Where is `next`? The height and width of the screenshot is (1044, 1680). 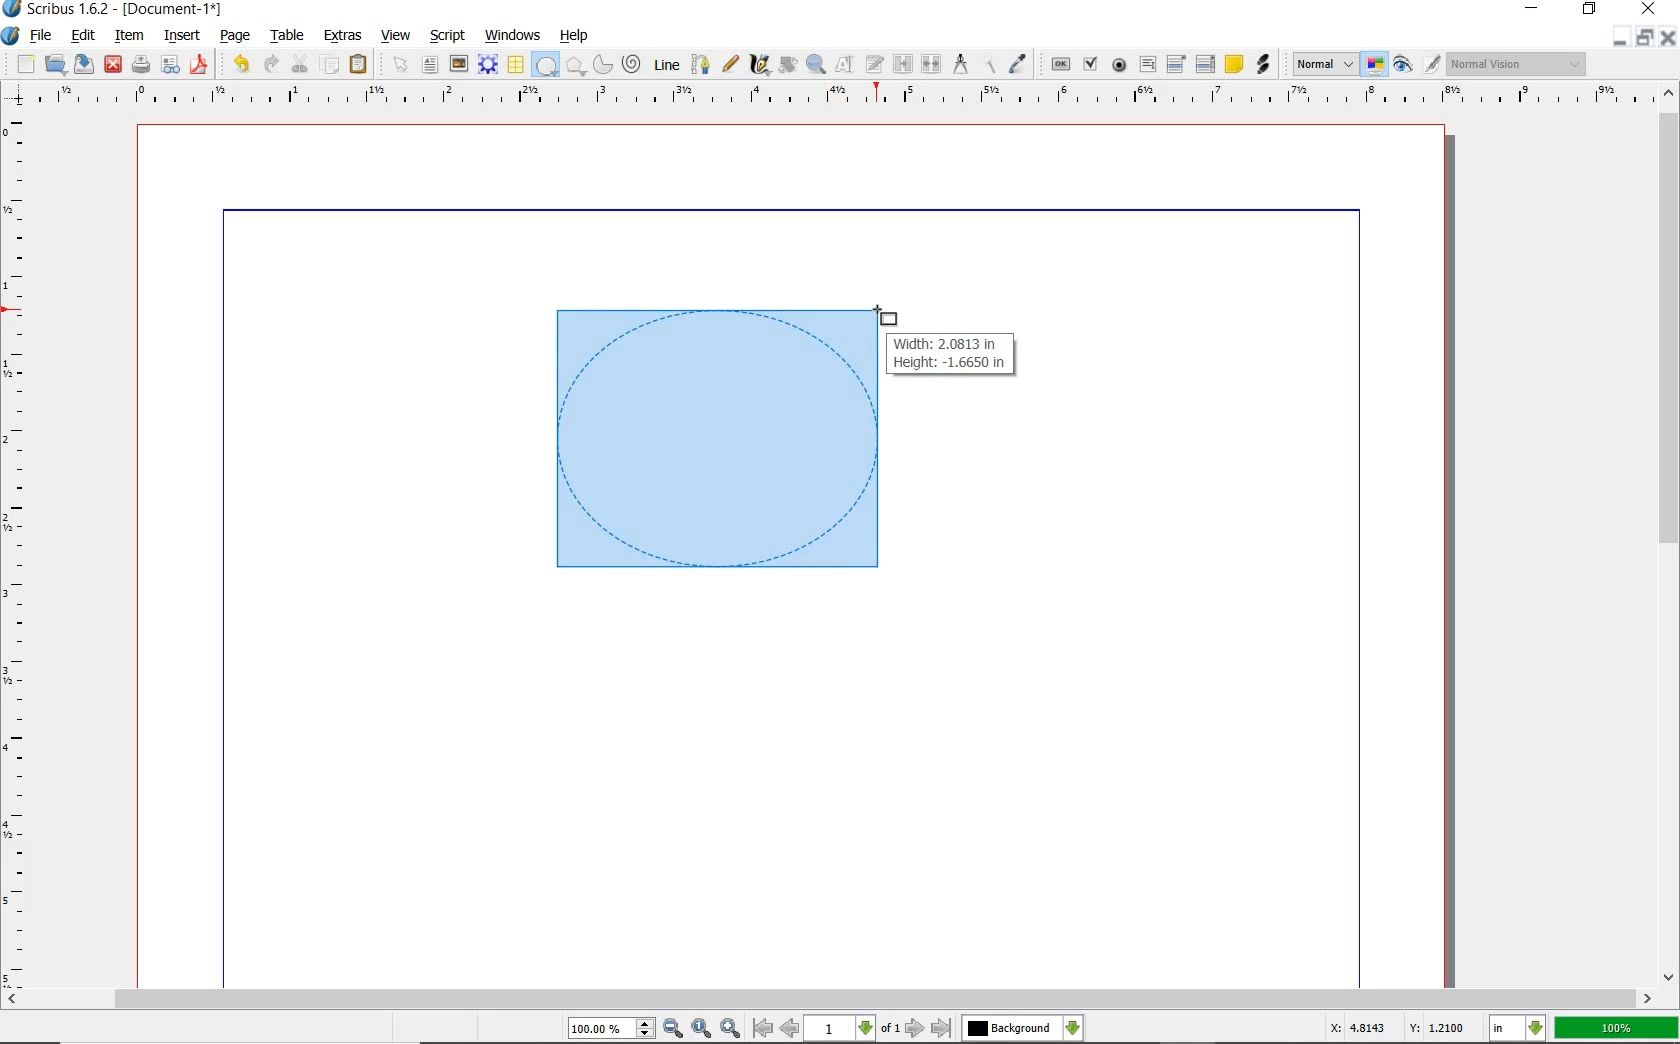
next is located at coordinates (915, 1028).